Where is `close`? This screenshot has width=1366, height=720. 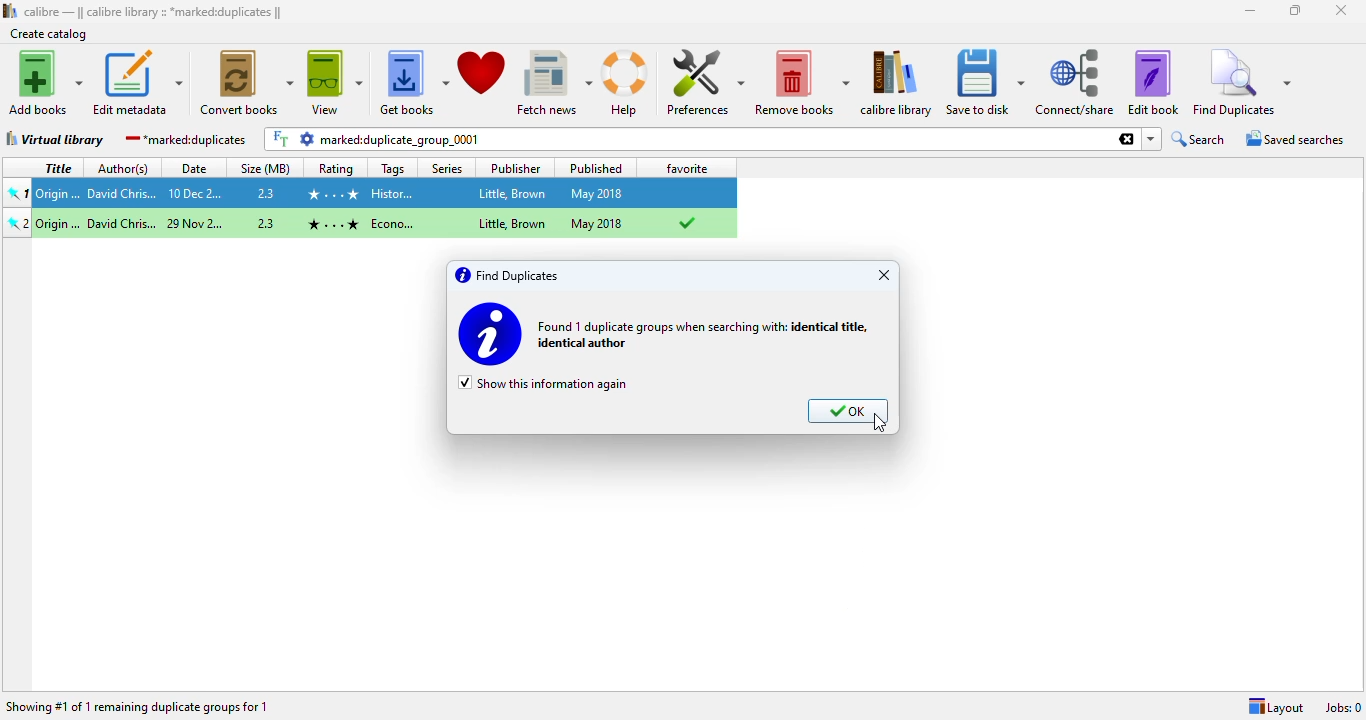
close is located at coordinates (1341, 11).